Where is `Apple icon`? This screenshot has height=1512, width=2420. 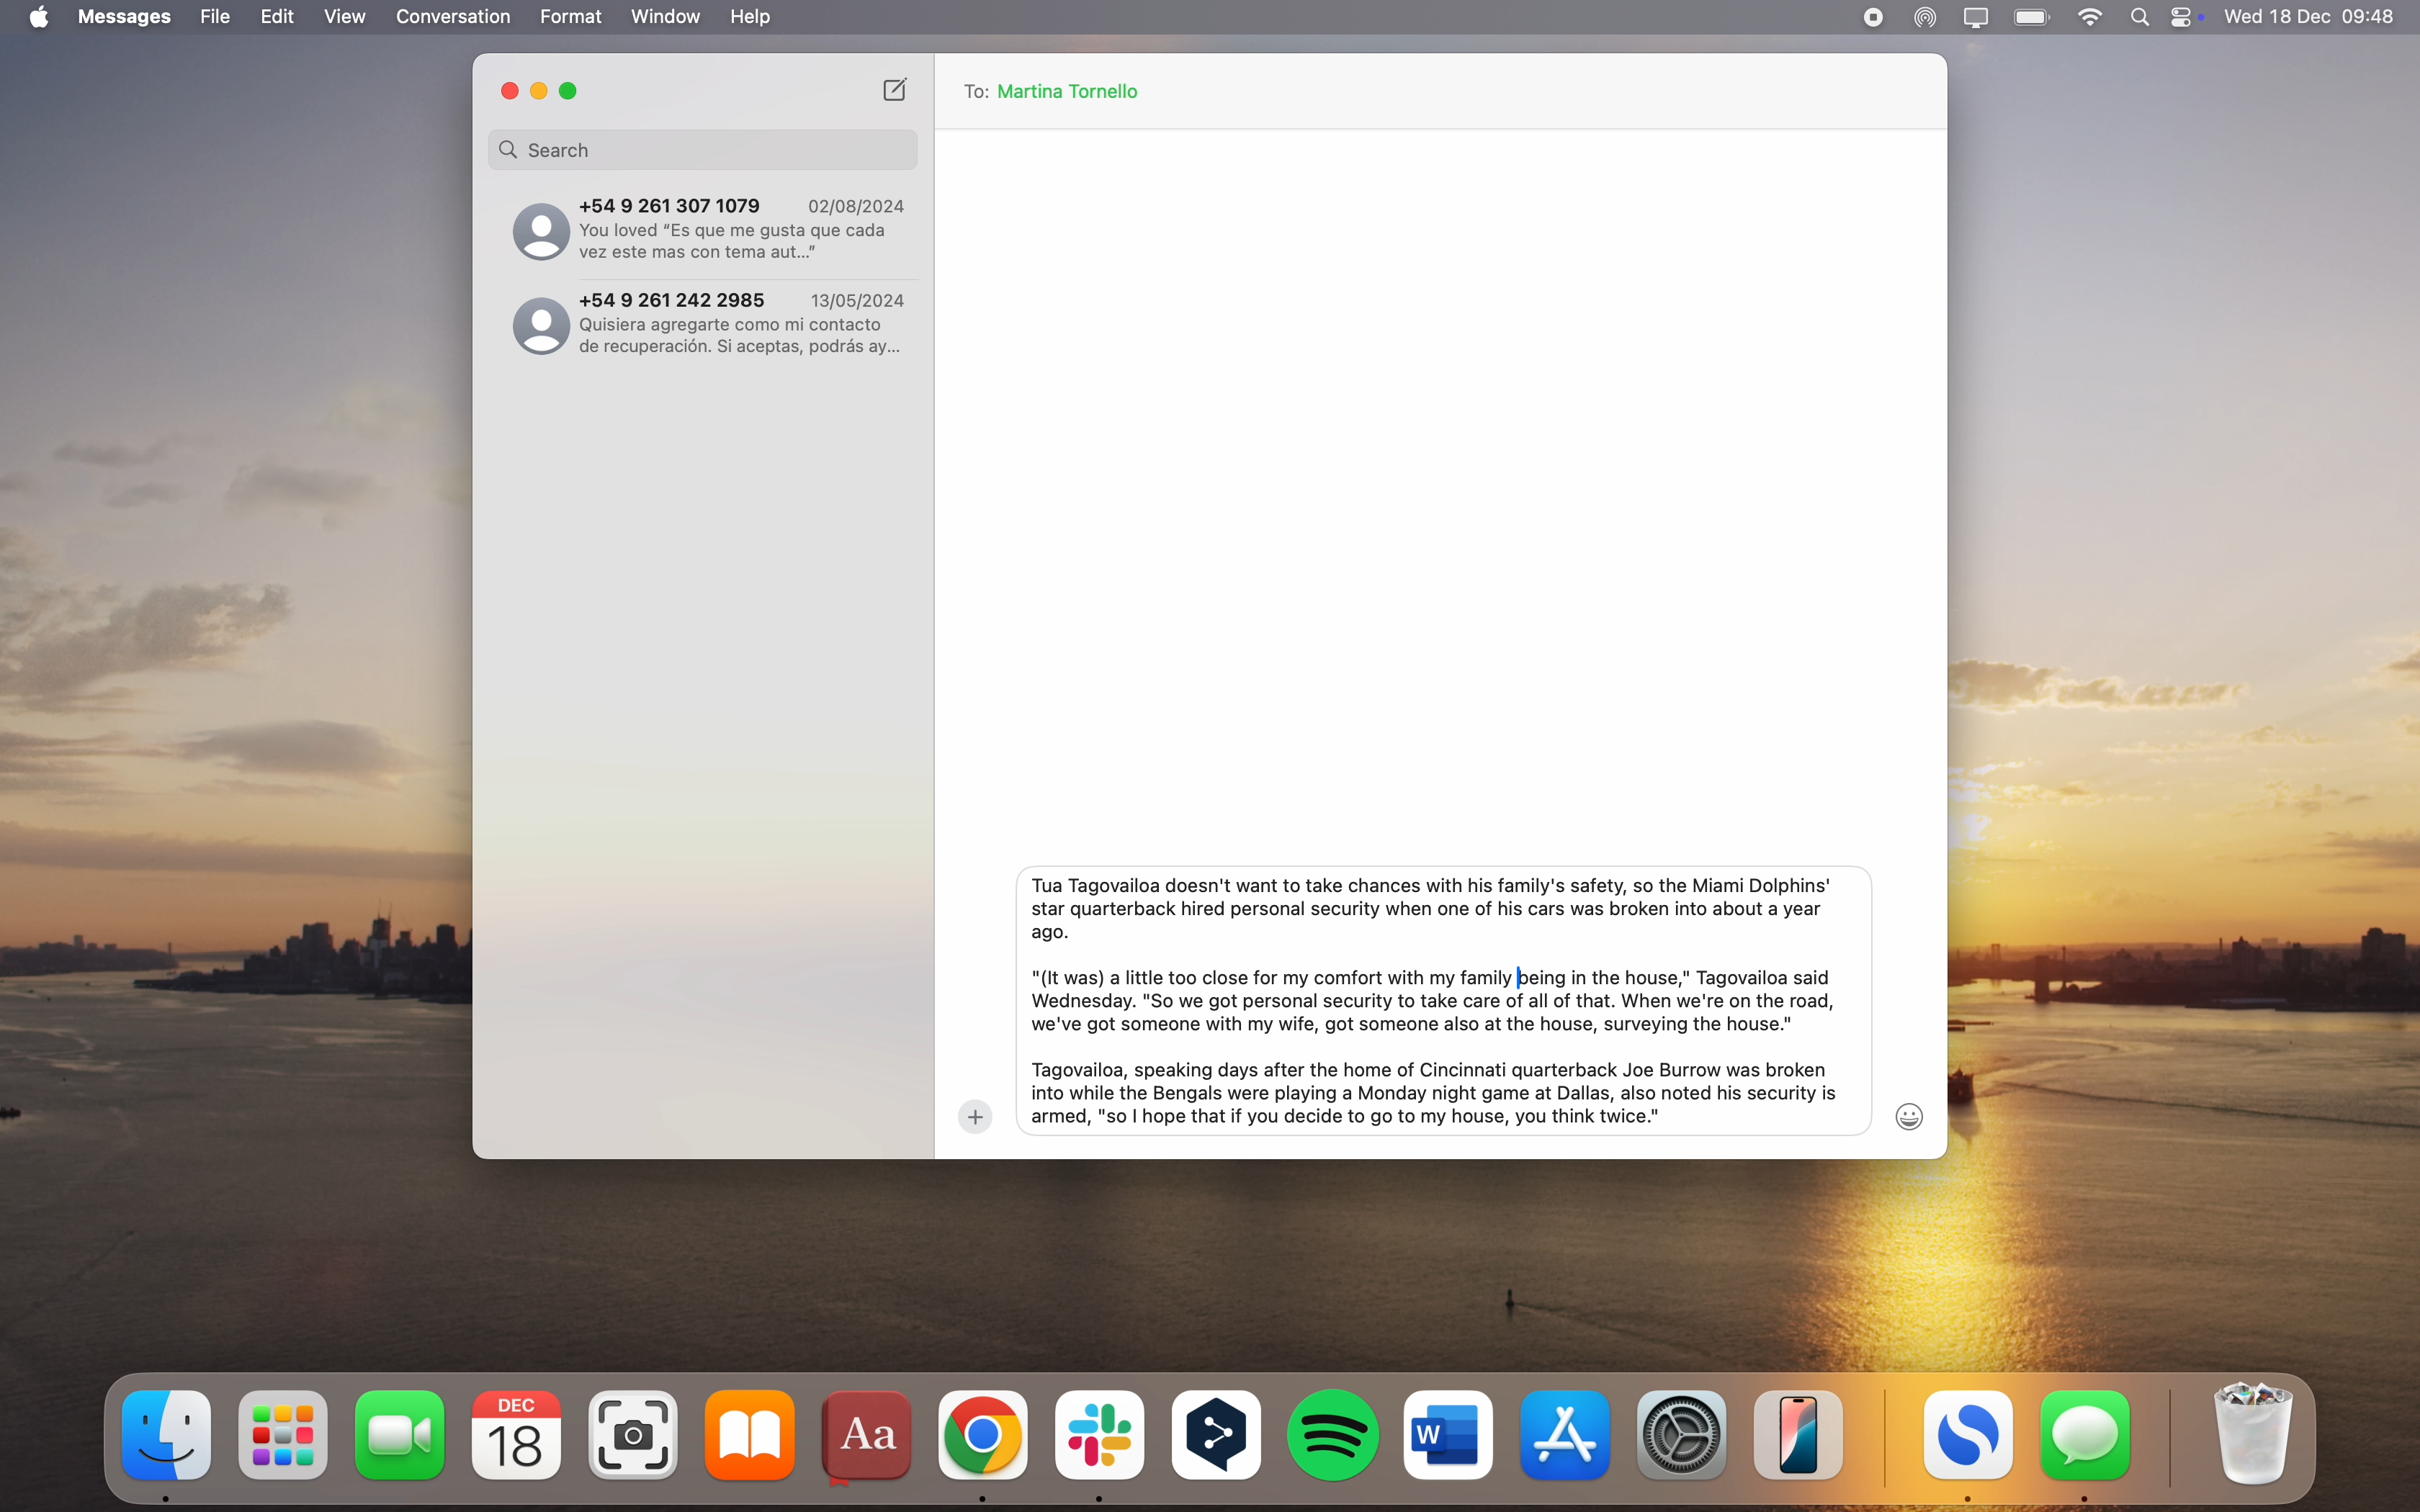 Apple icon is located at coordinates (35, 18).